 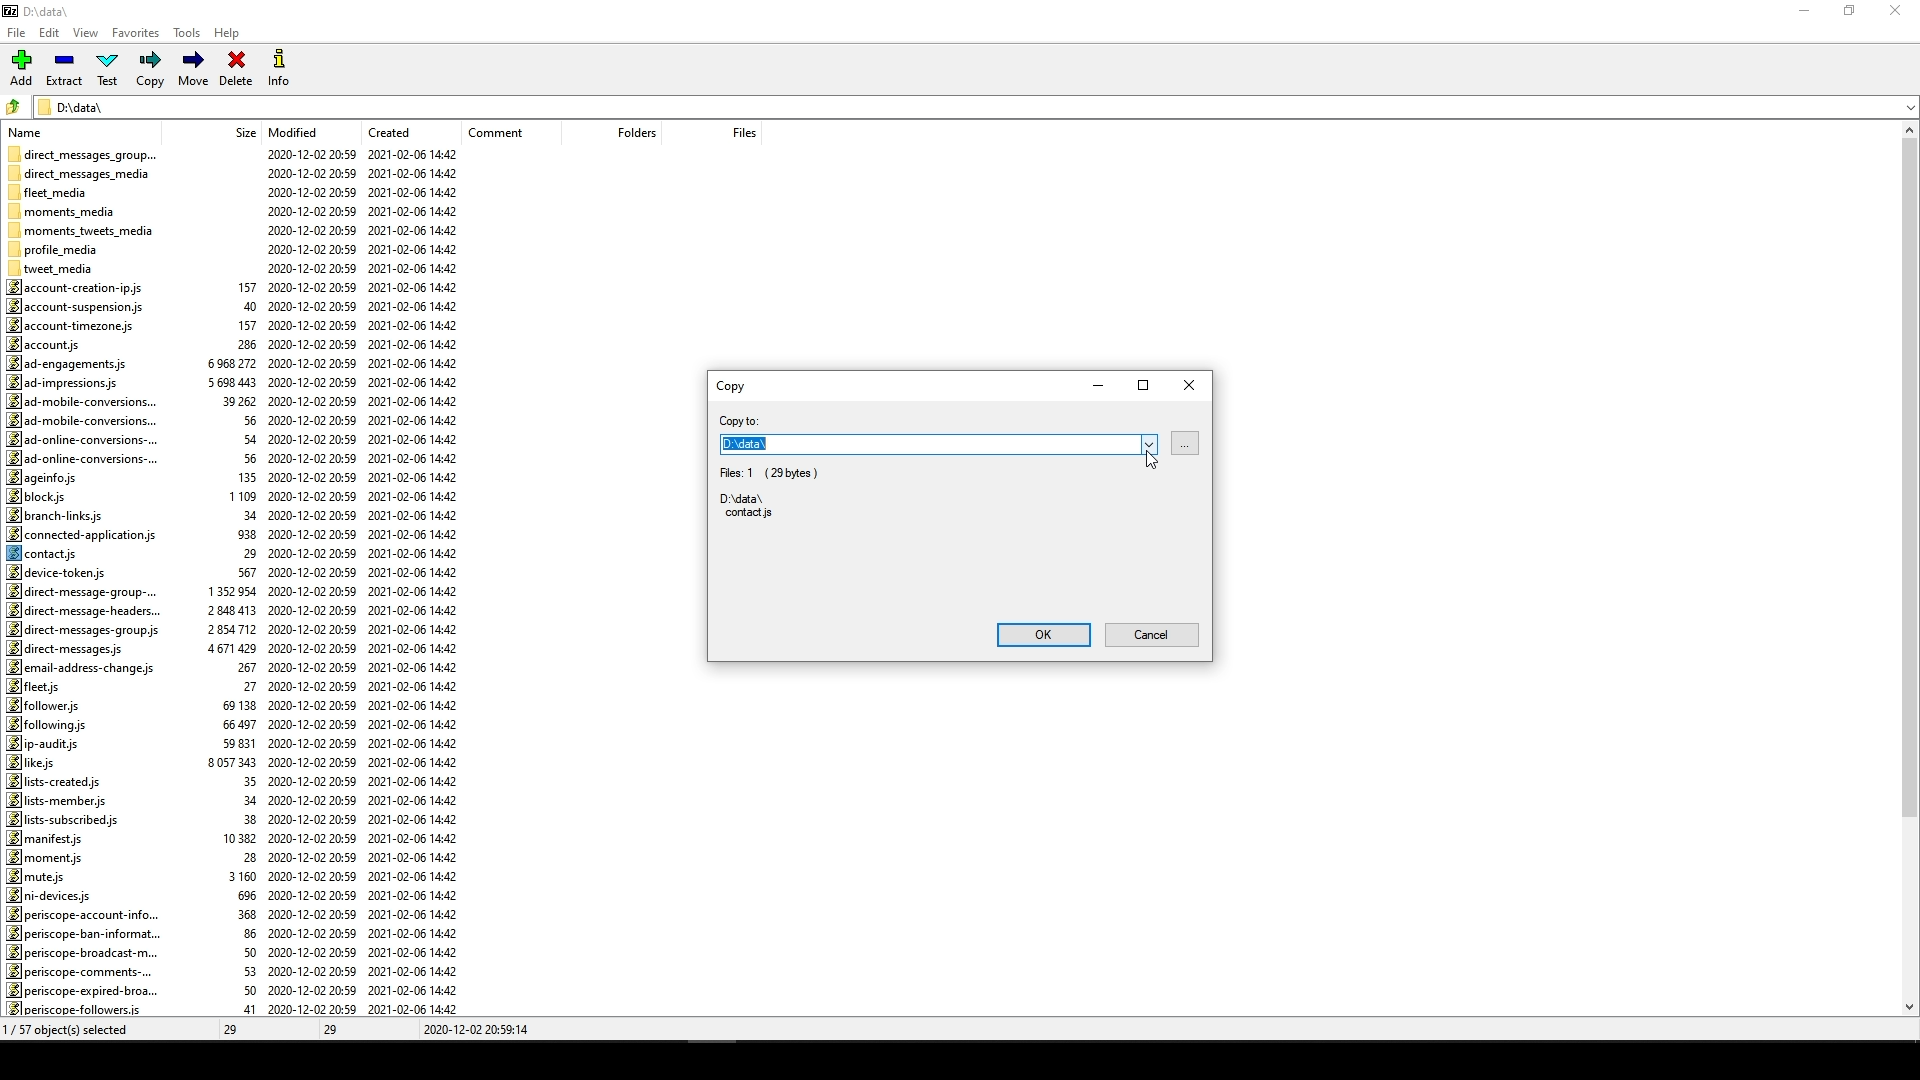 I want to click on periscope-comments, so click(x=78, y=972).